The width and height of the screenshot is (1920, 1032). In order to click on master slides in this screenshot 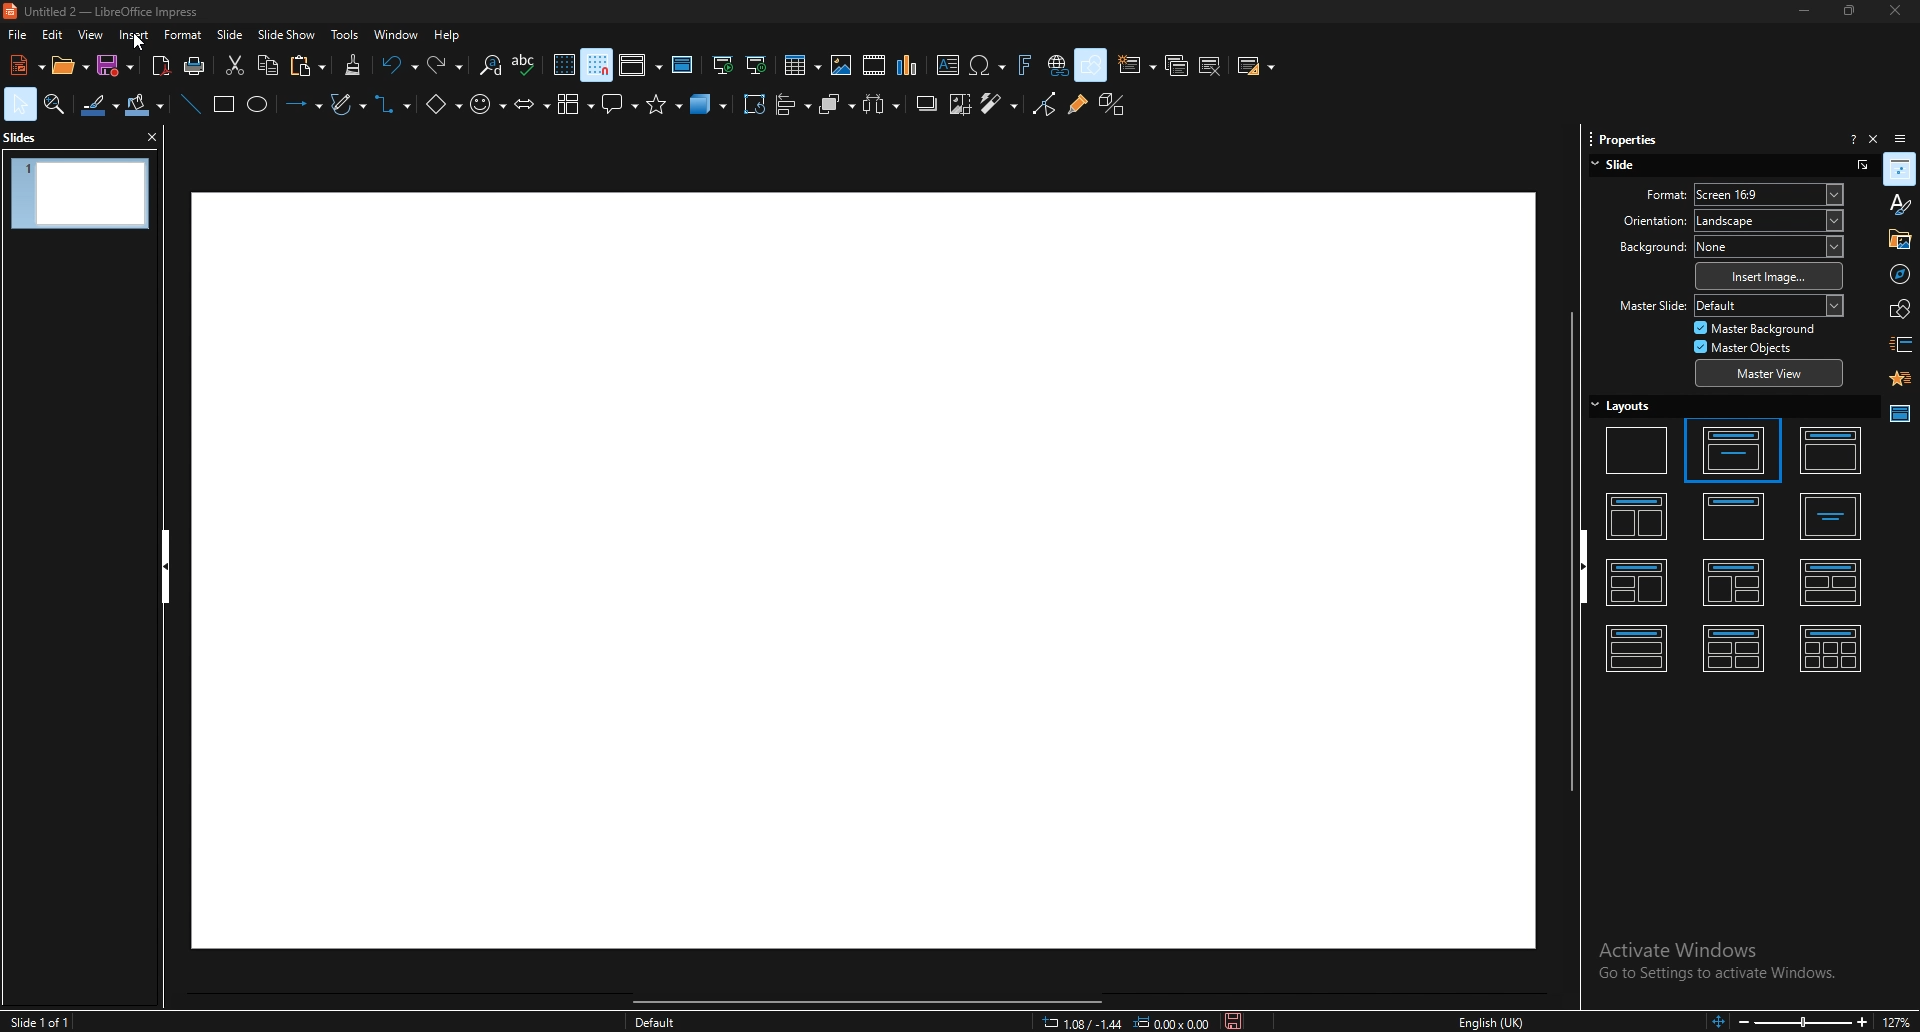, I will do `click(683, 65)`.